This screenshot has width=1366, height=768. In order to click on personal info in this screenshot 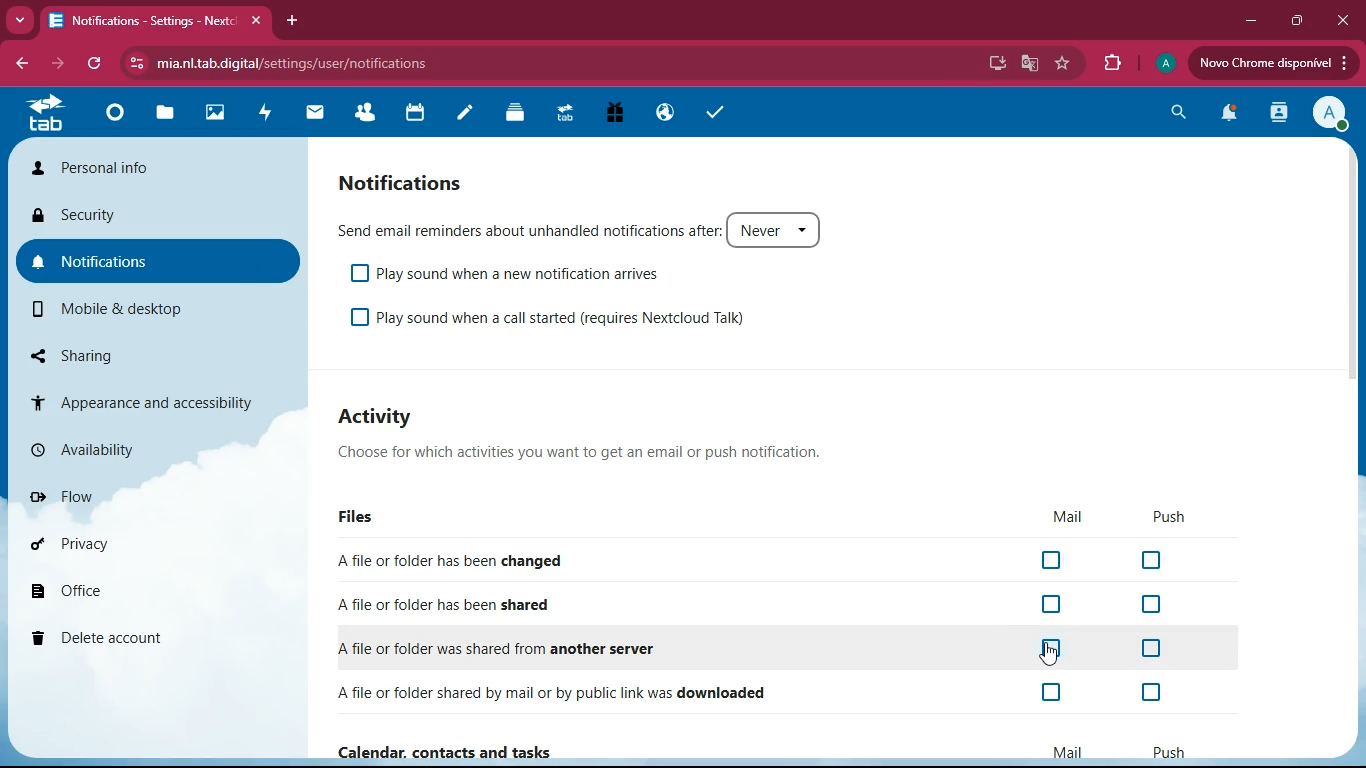, I will do `click(159, 167)`.